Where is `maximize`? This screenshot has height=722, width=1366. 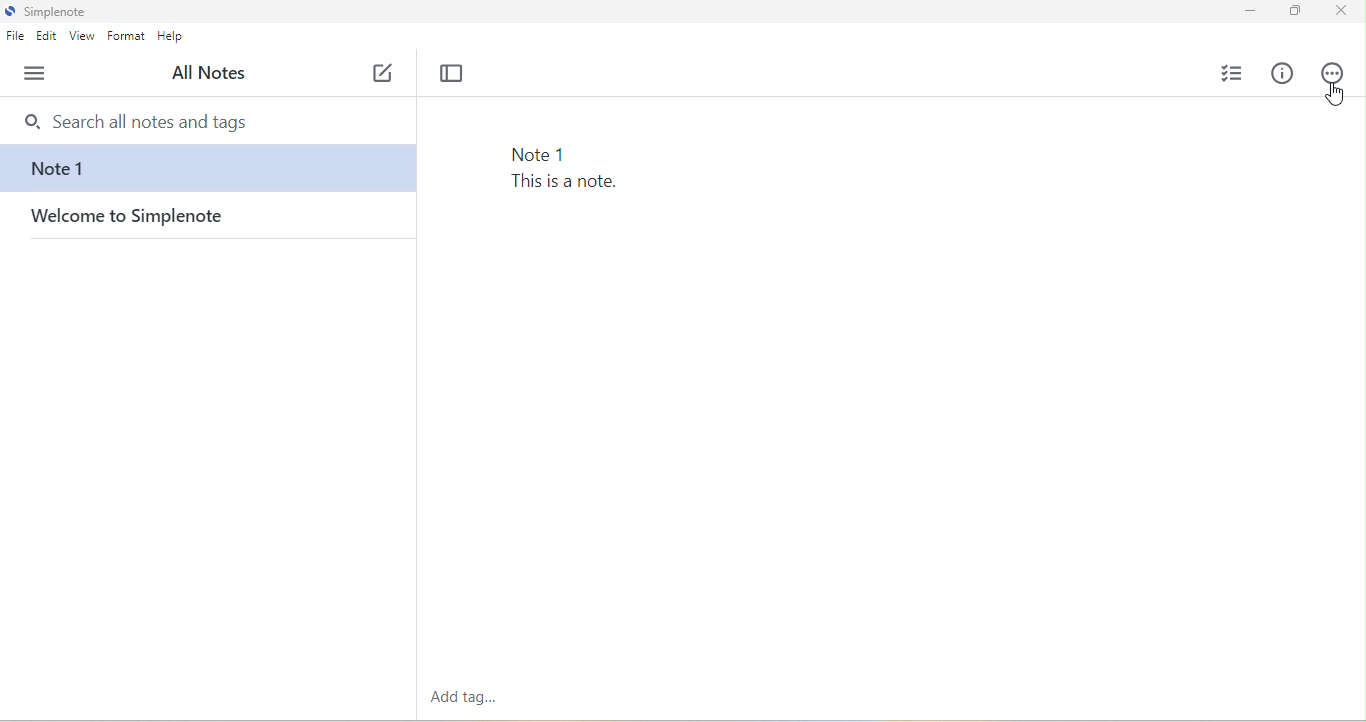 maximize is located at coordinates (1293, 11).